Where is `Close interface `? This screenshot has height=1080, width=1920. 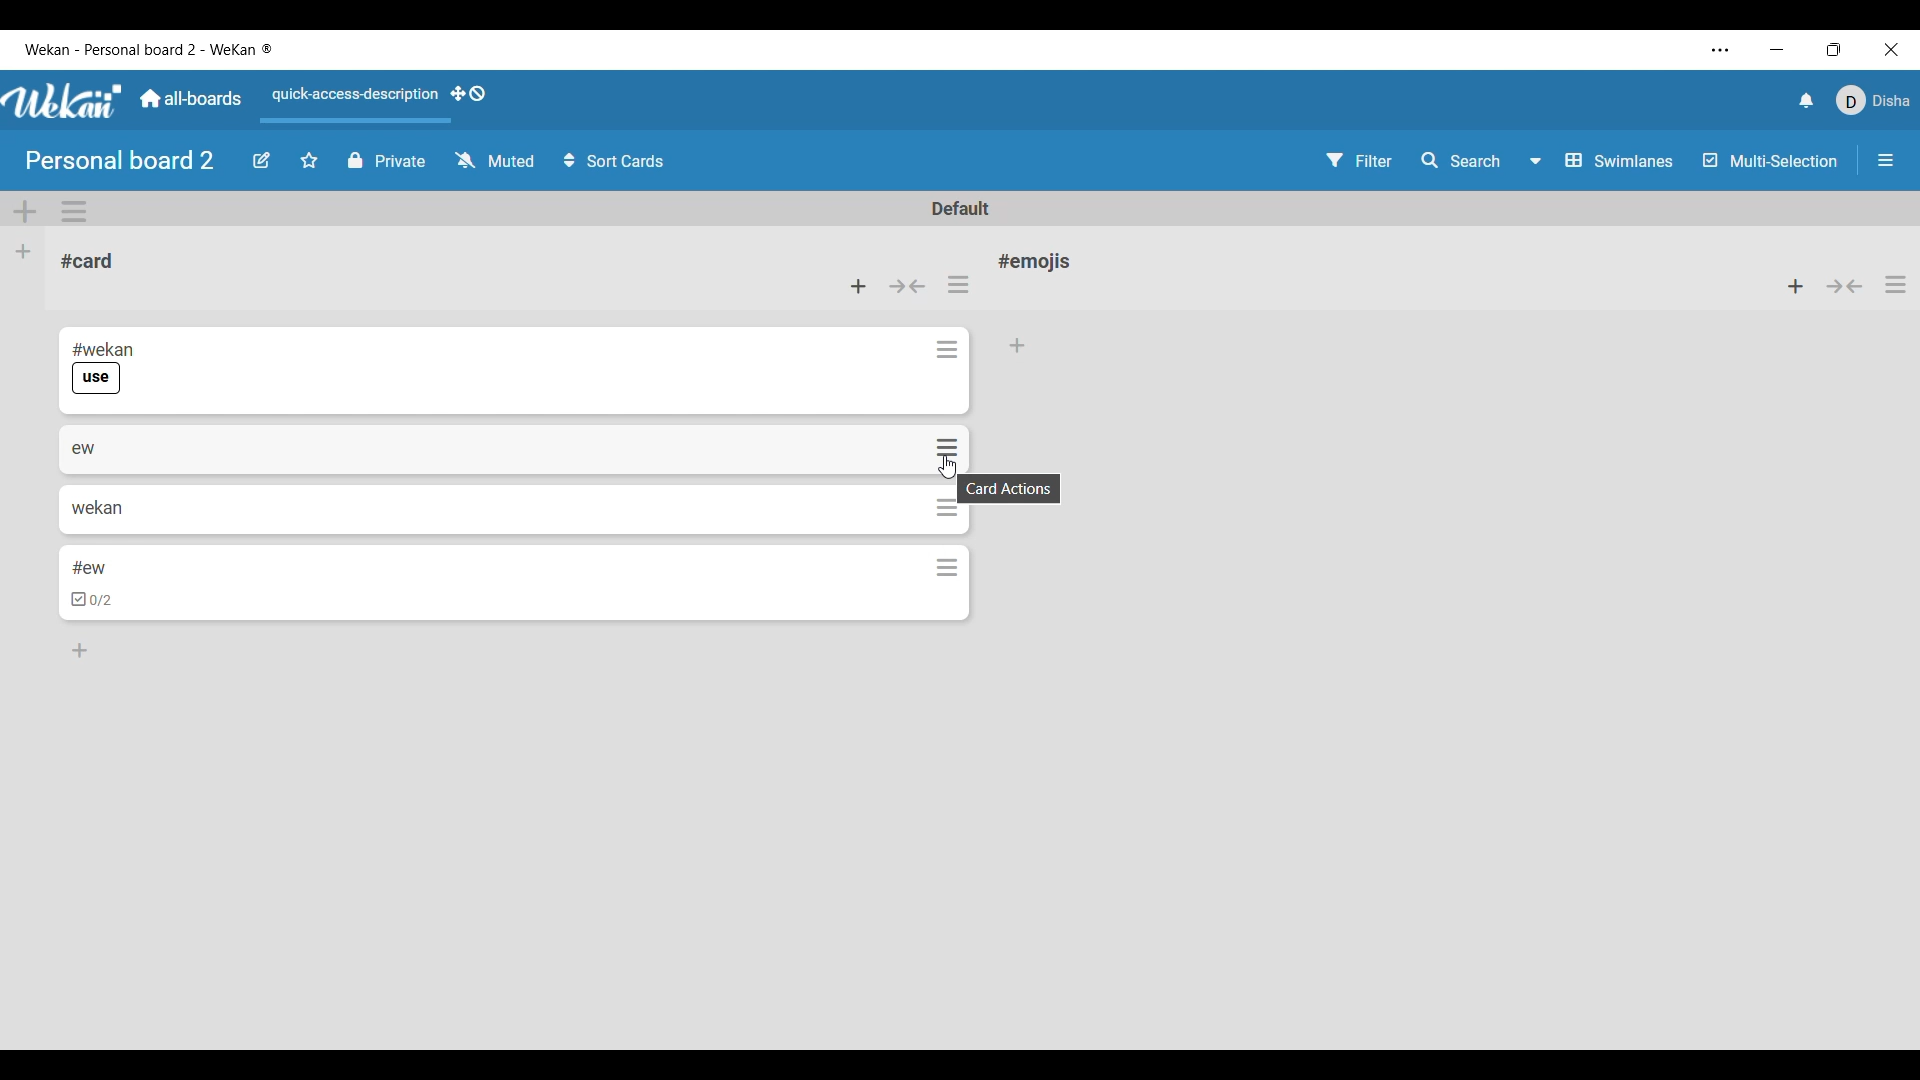
Close interface  is located at coordinates (1892, 49).